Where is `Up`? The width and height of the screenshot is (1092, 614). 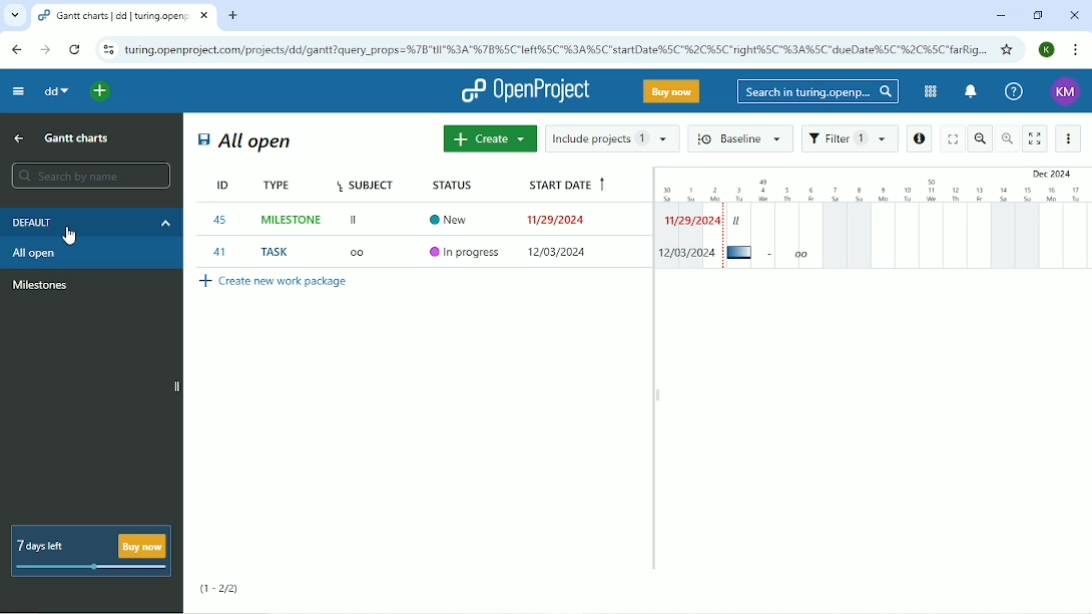 Up is located at coordinates (16, 136).